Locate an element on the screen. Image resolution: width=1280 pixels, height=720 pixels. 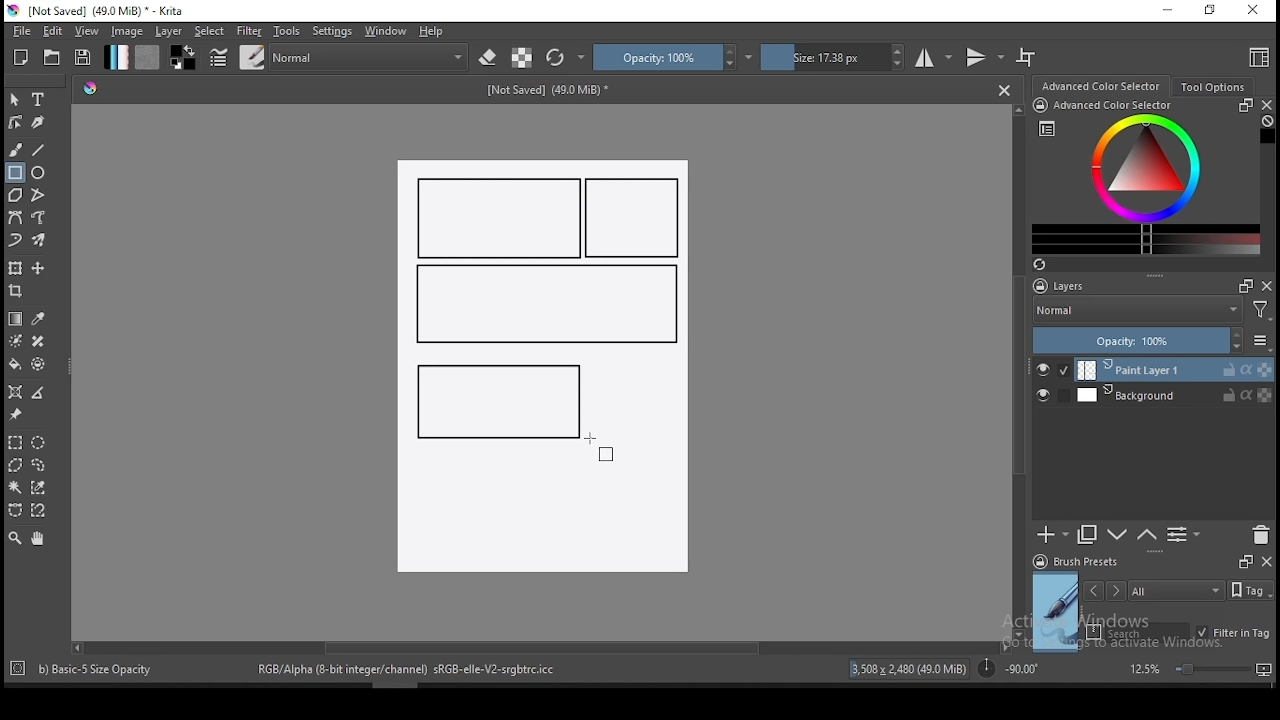
measure distance between two points is located at coordinates (39, 394).